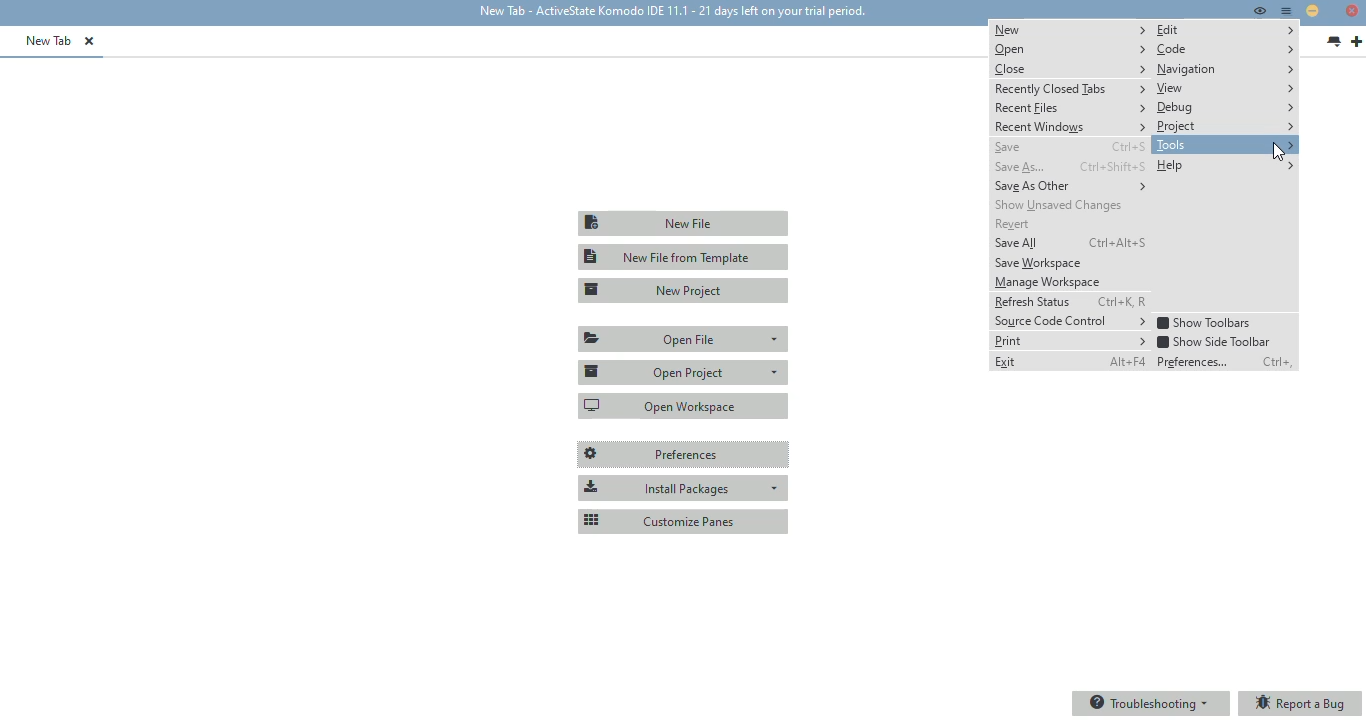 The width and height of the screenshot is (1366, 720). What do you see at coordinates (684, 257) in the screenshot?
I see `new file from template` at bounding box center [684, 257].